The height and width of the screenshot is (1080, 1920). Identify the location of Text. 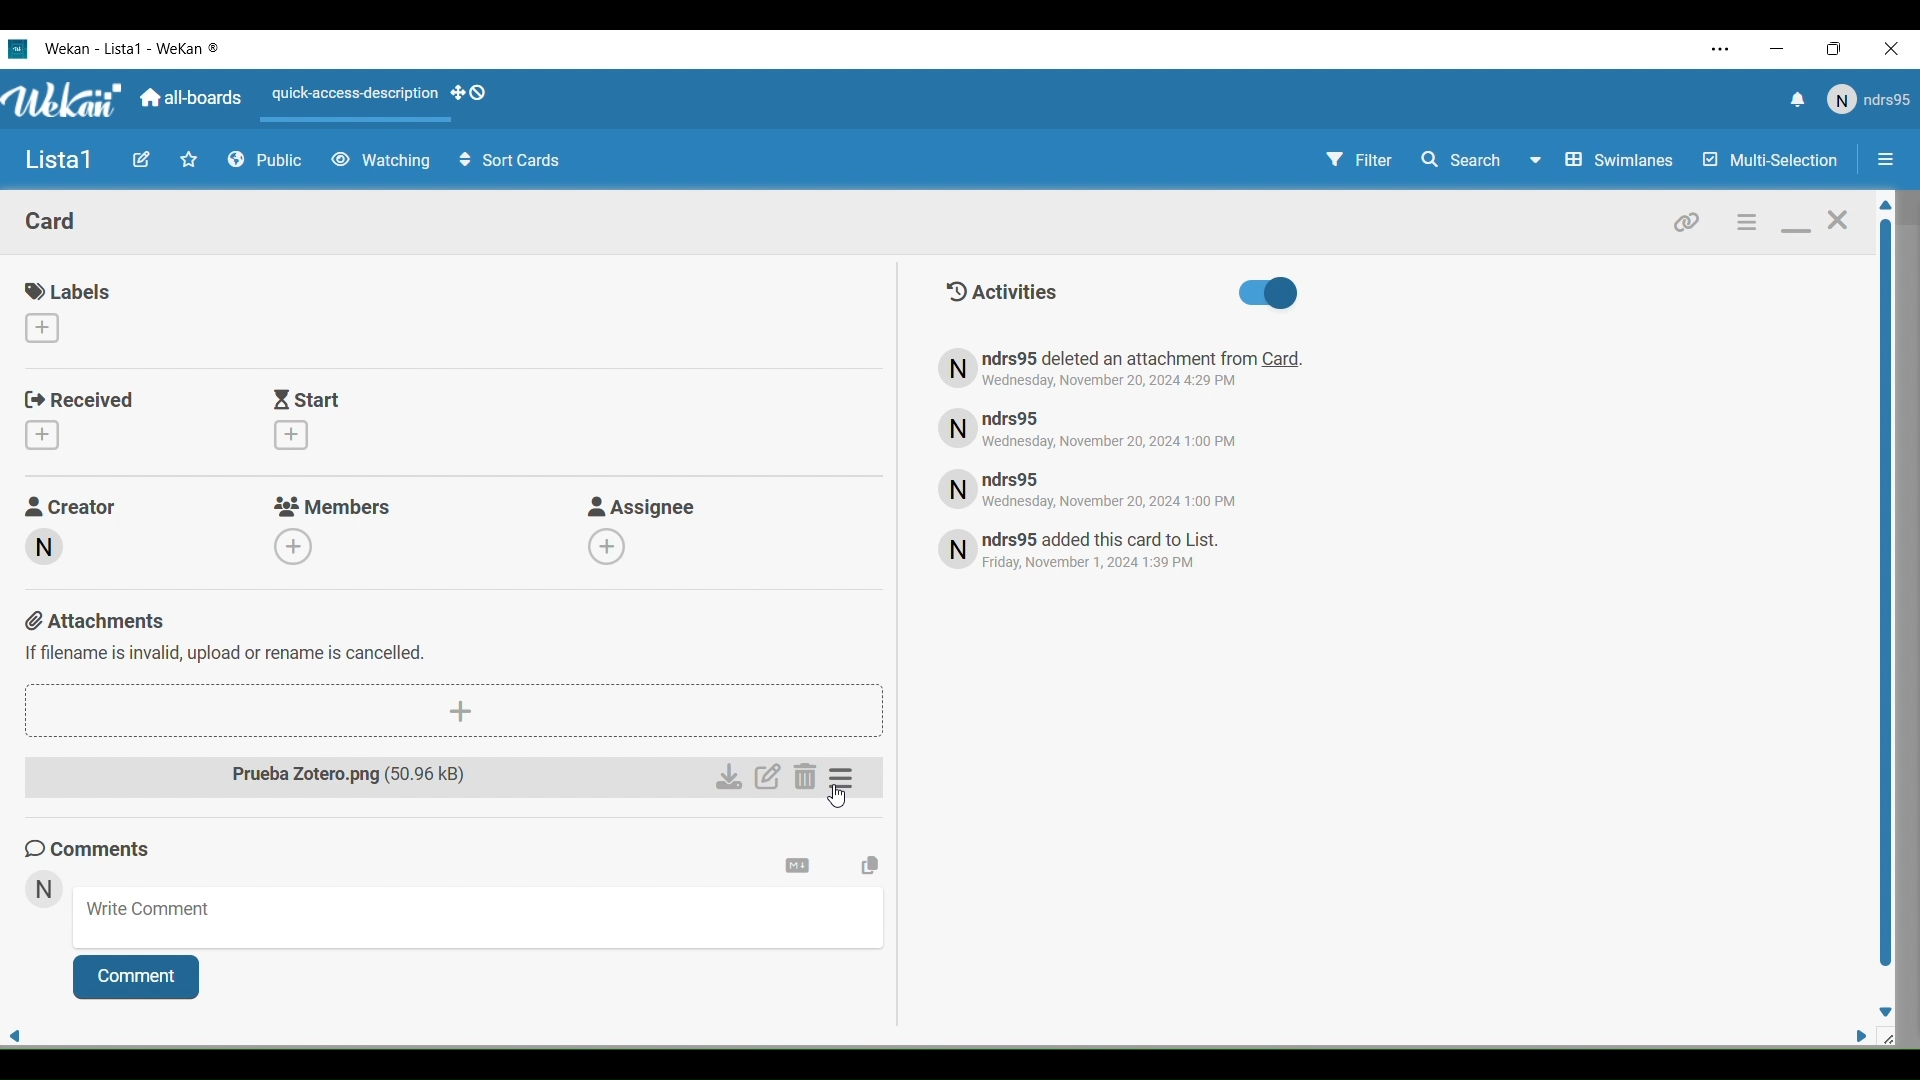
(366, 778).